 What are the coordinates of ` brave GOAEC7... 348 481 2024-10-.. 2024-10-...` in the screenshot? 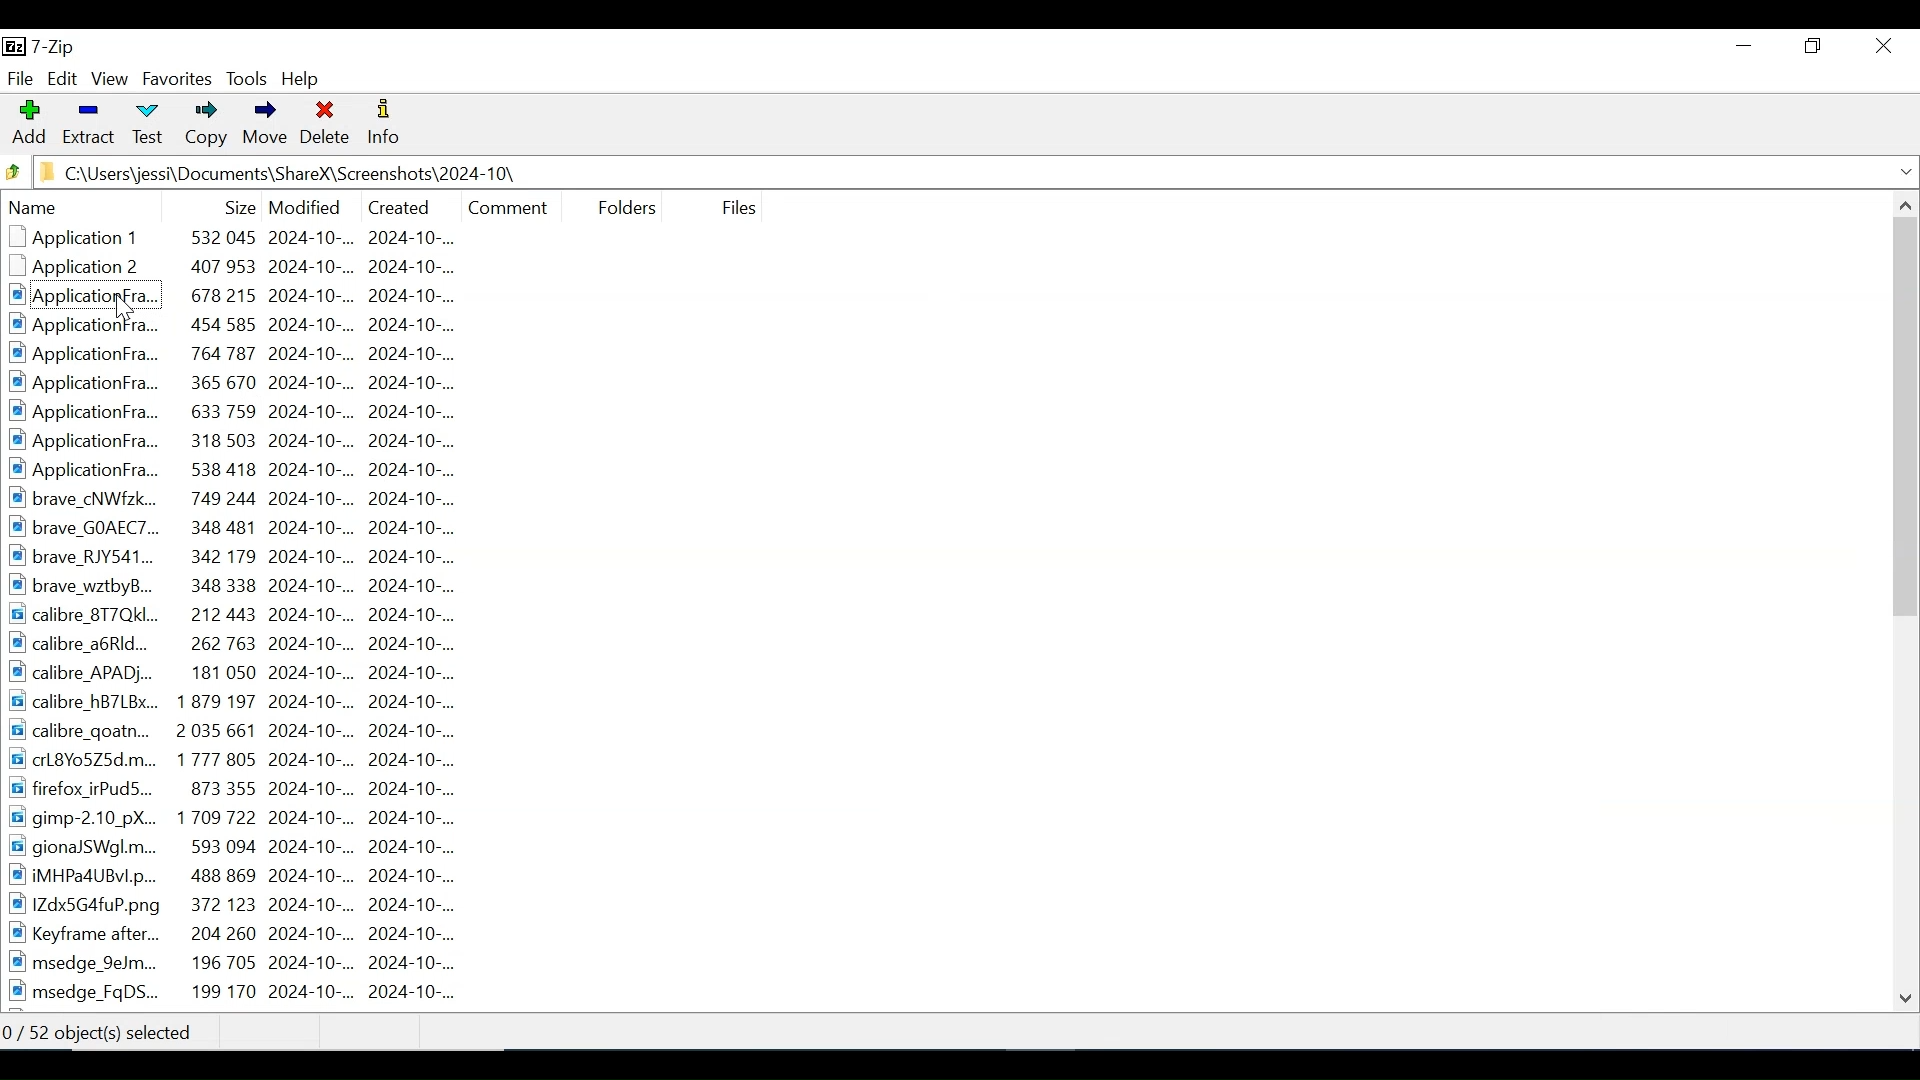 It's located at (246, 526).